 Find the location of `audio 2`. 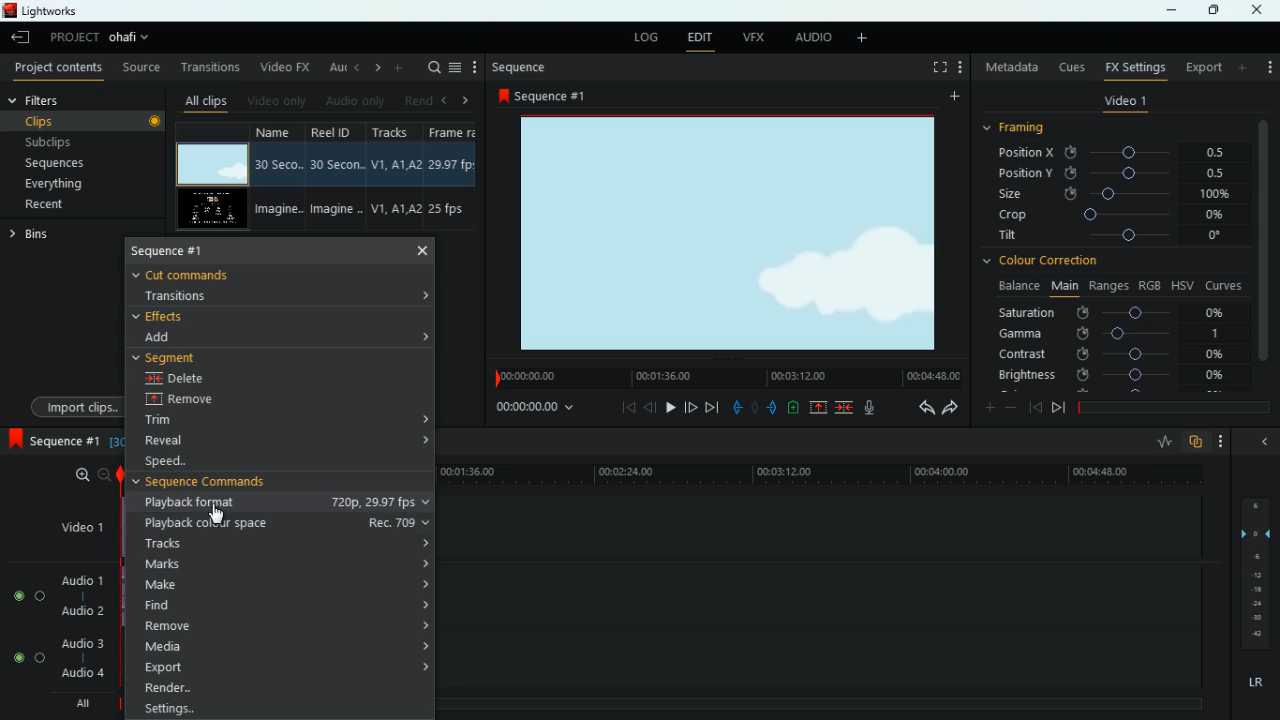

audio 2 is located at coordinates (78, 610).